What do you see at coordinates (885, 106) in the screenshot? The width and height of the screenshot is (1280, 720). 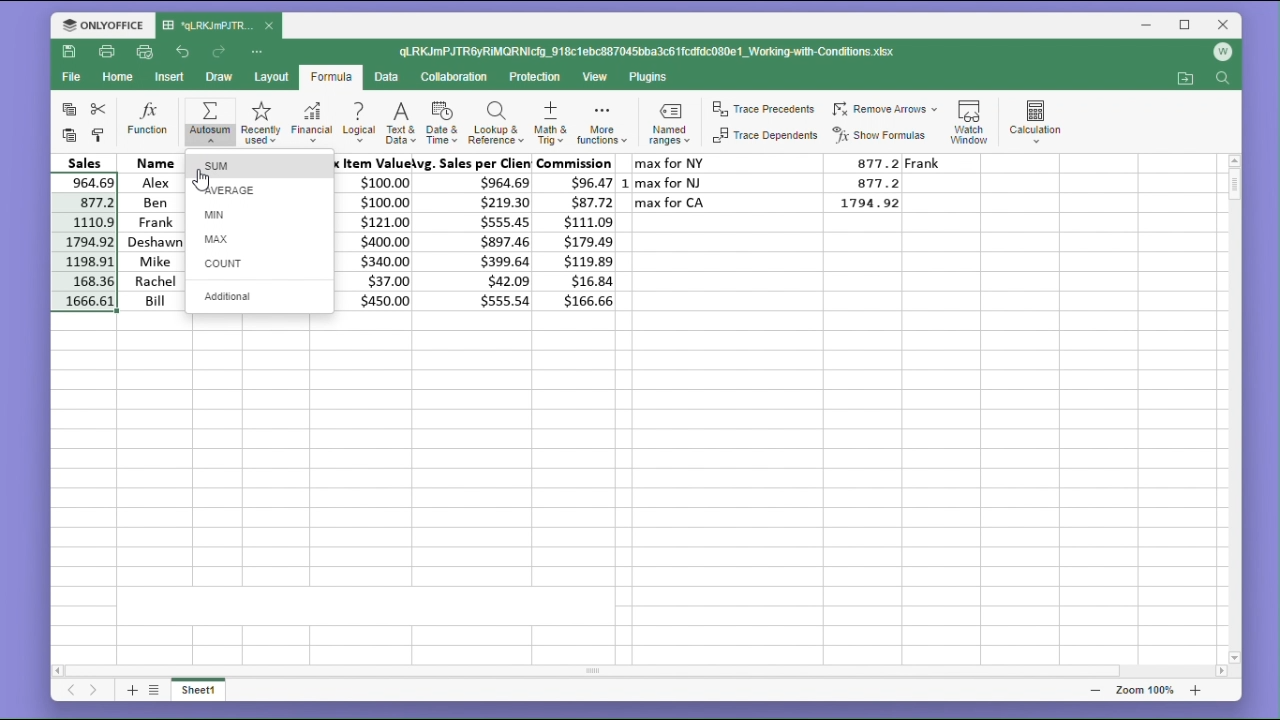 I see `remove arrows` at bounding box center [885, 106].